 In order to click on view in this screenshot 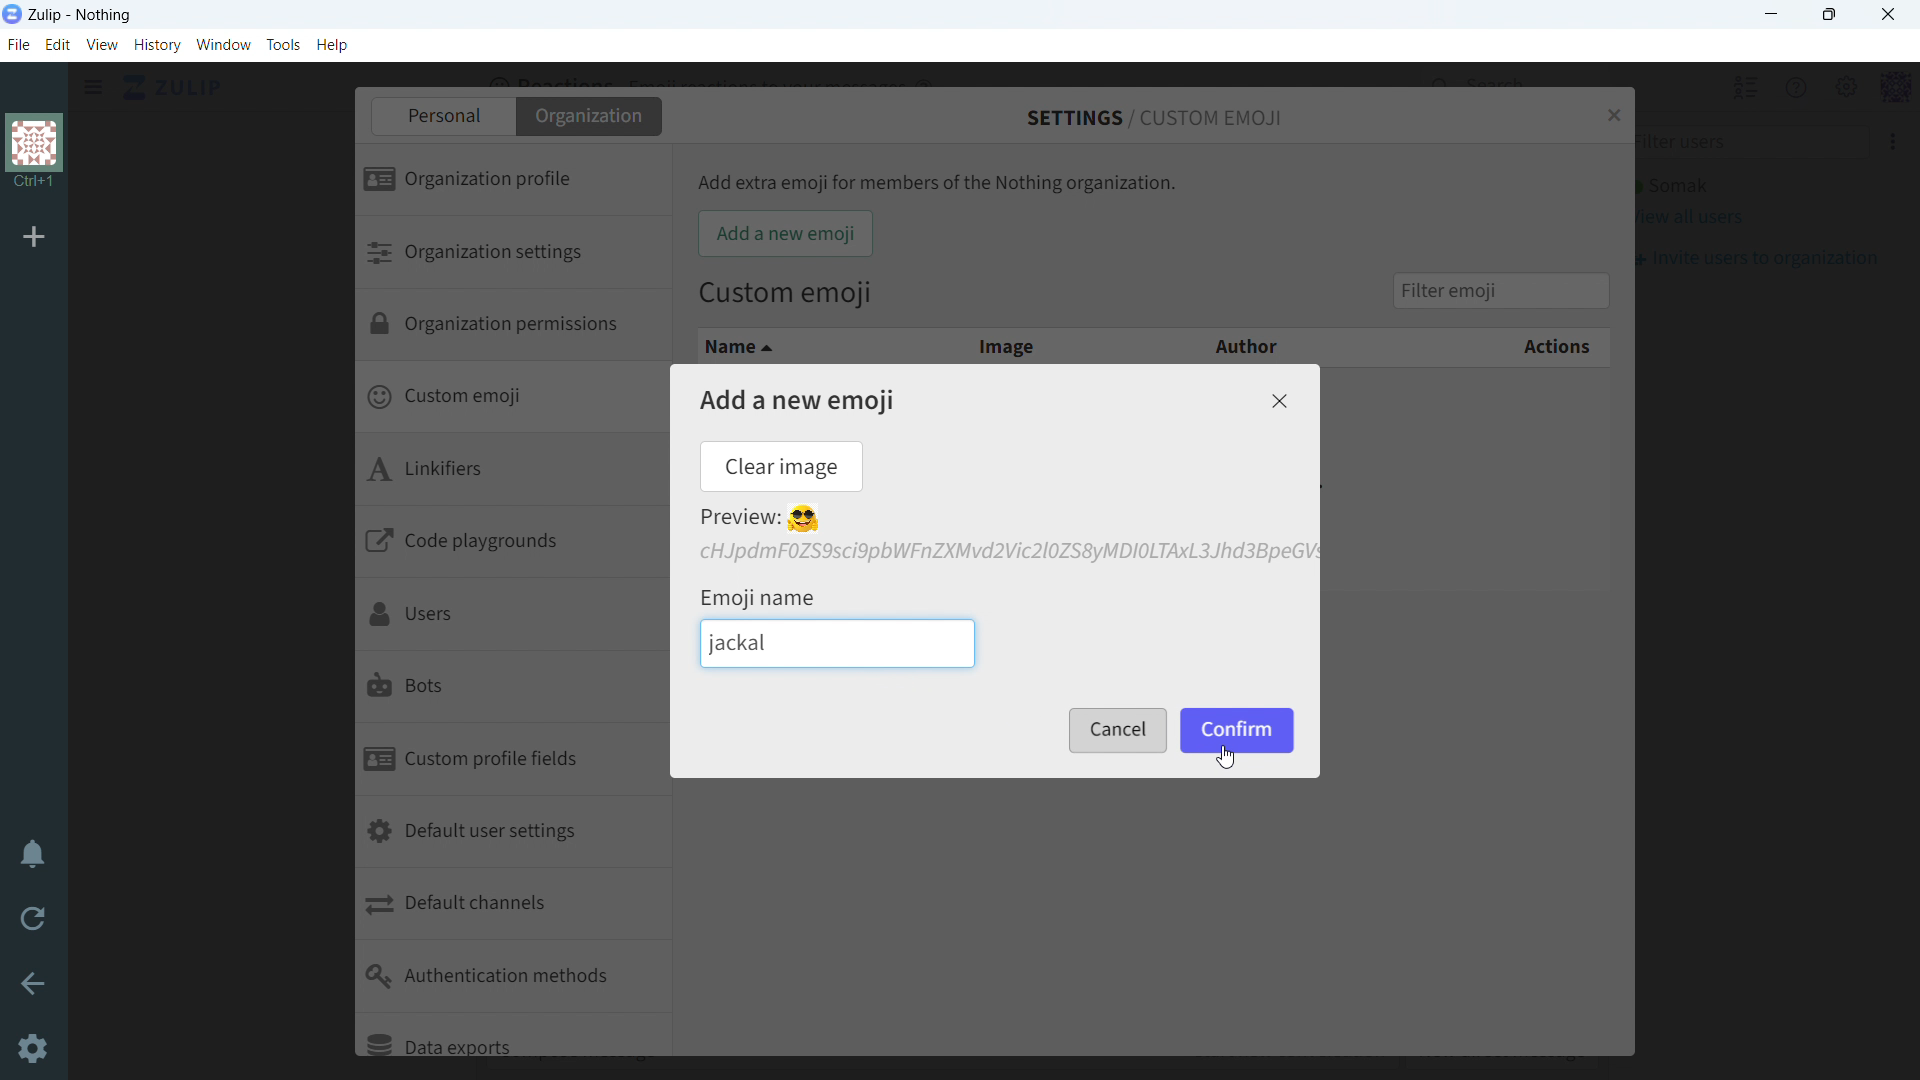, I will do `click(103, 45)`.